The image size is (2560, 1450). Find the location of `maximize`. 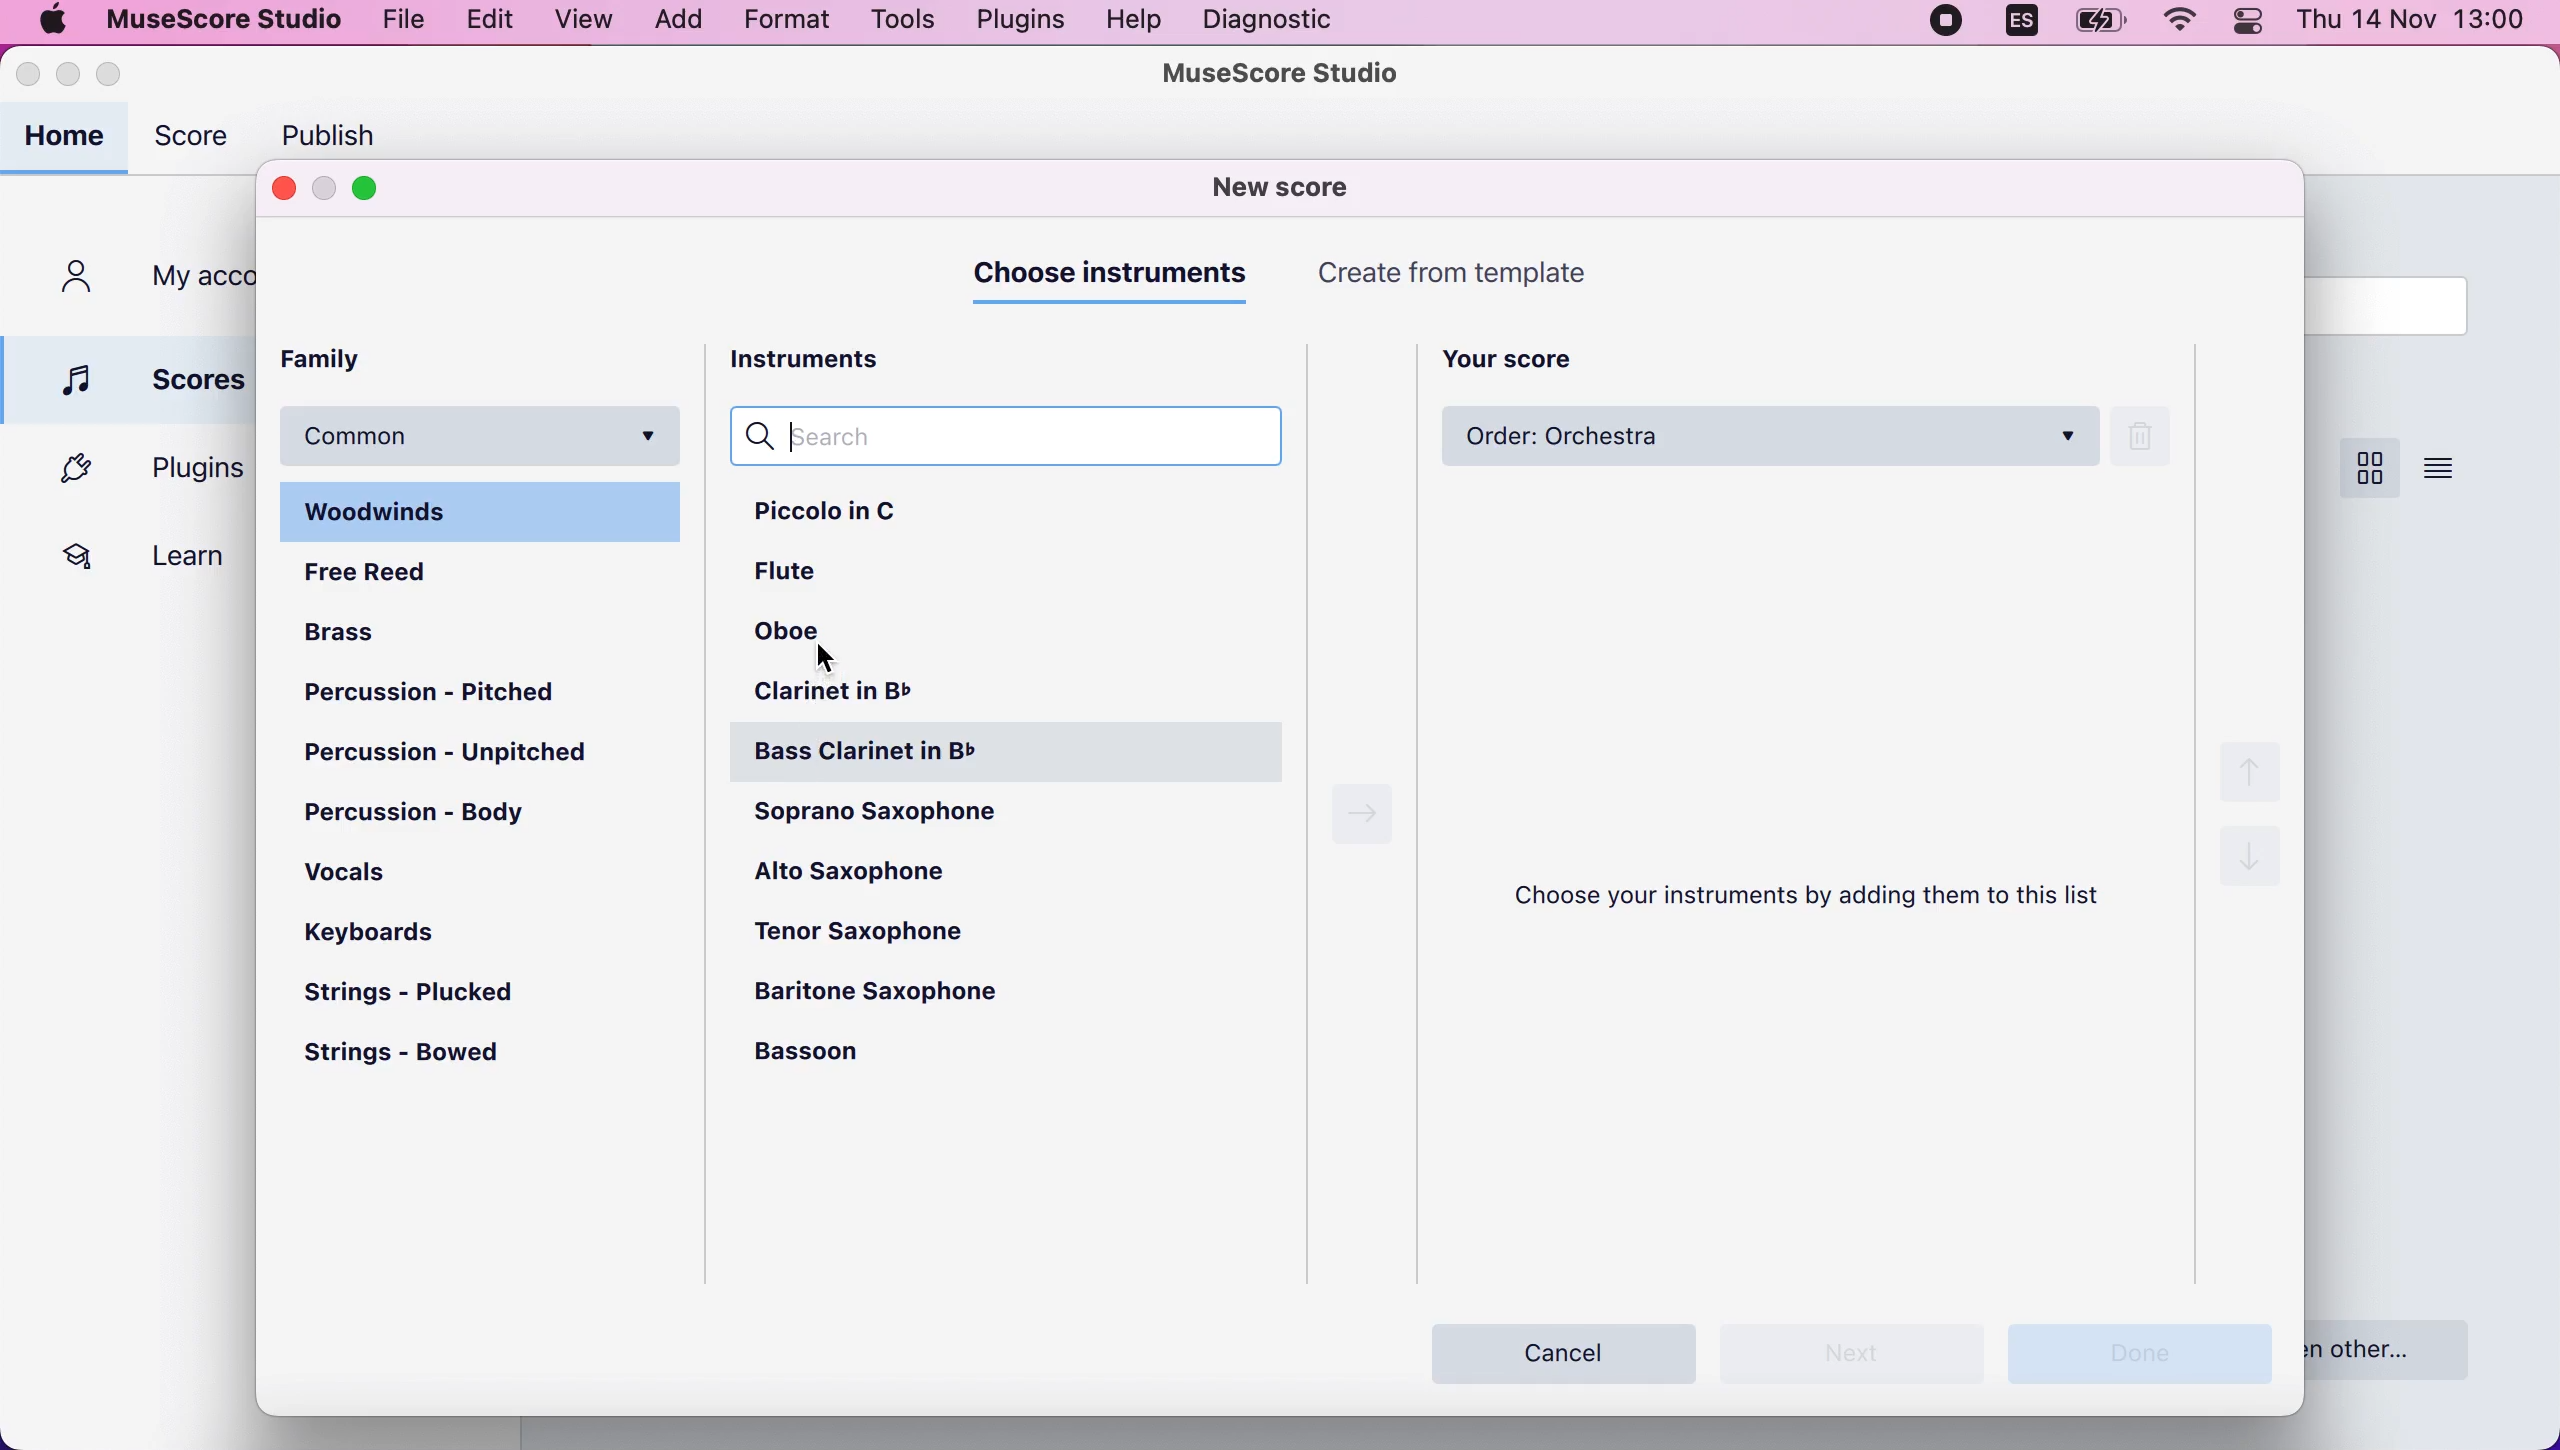

maximize is located at coordinates (131, 75).